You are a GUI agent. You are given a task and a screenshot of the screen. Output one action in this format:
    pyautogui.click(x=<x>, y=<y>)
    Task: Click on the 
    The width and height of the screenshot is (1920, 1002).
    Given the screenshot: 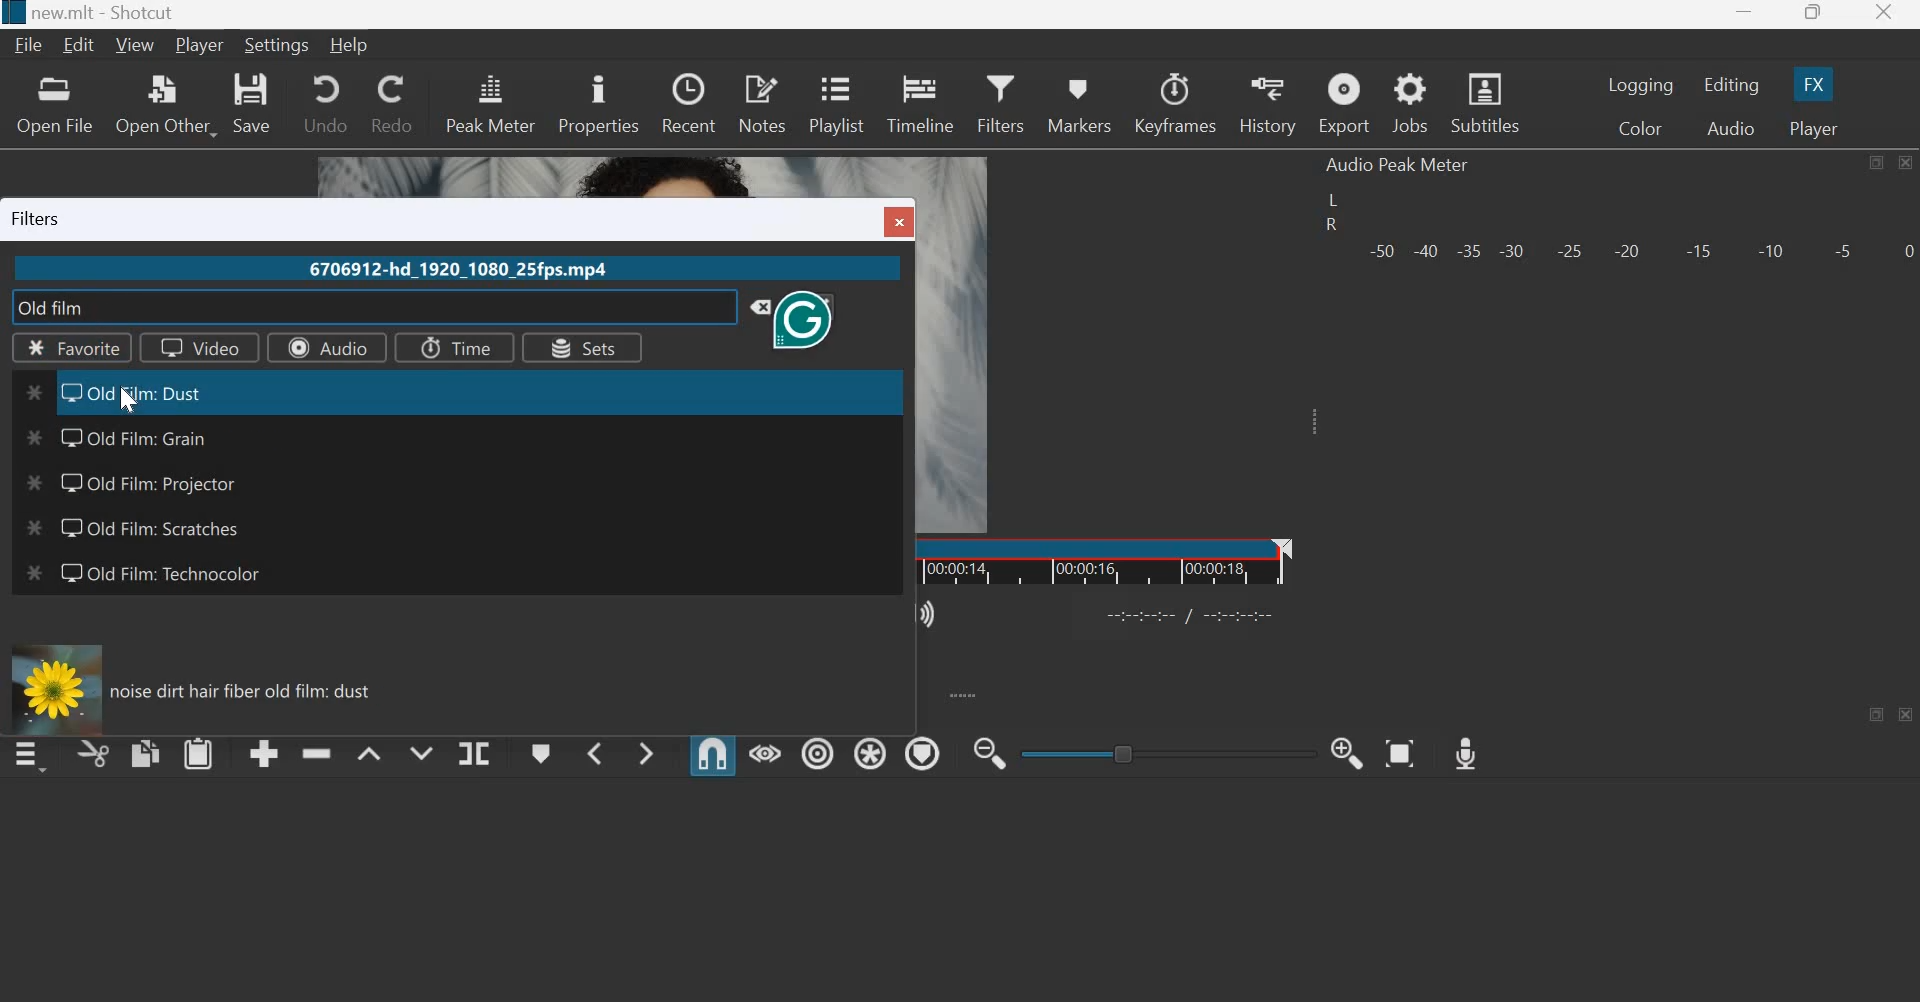 What is the action you would take?
    pyautogui.click(x=53, y=689)
    